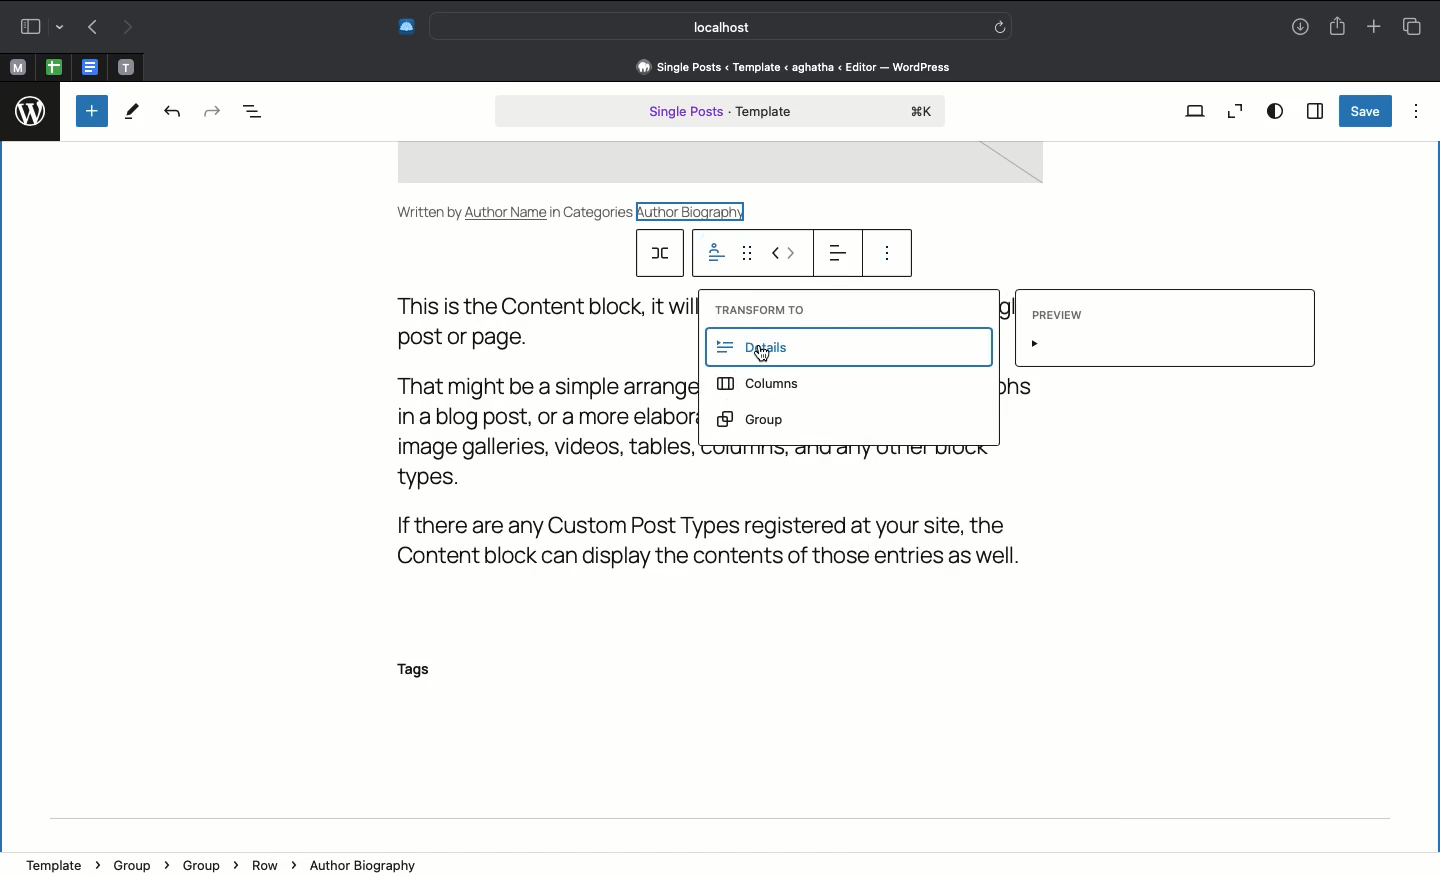 The width and height of the screenshot is (1440, 876). I want to click on drag, so click(751, 254).